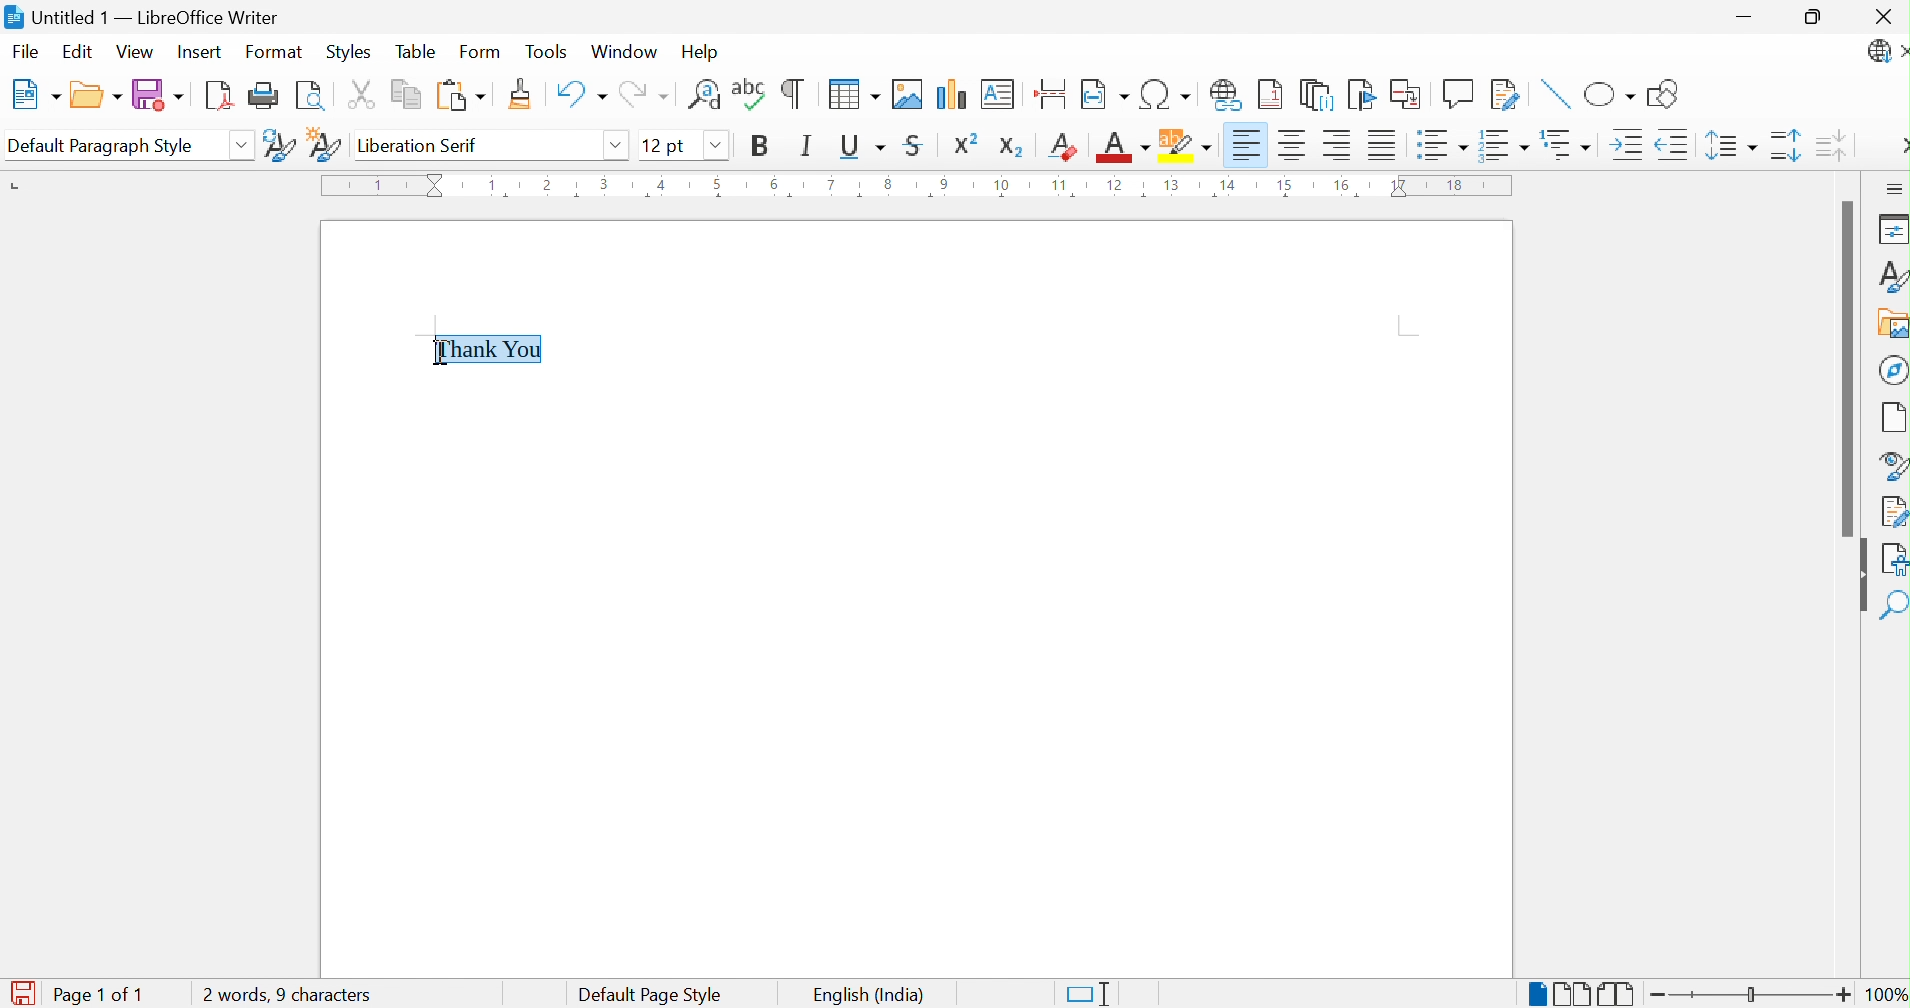  I want to click on Form, so click(482, 52).